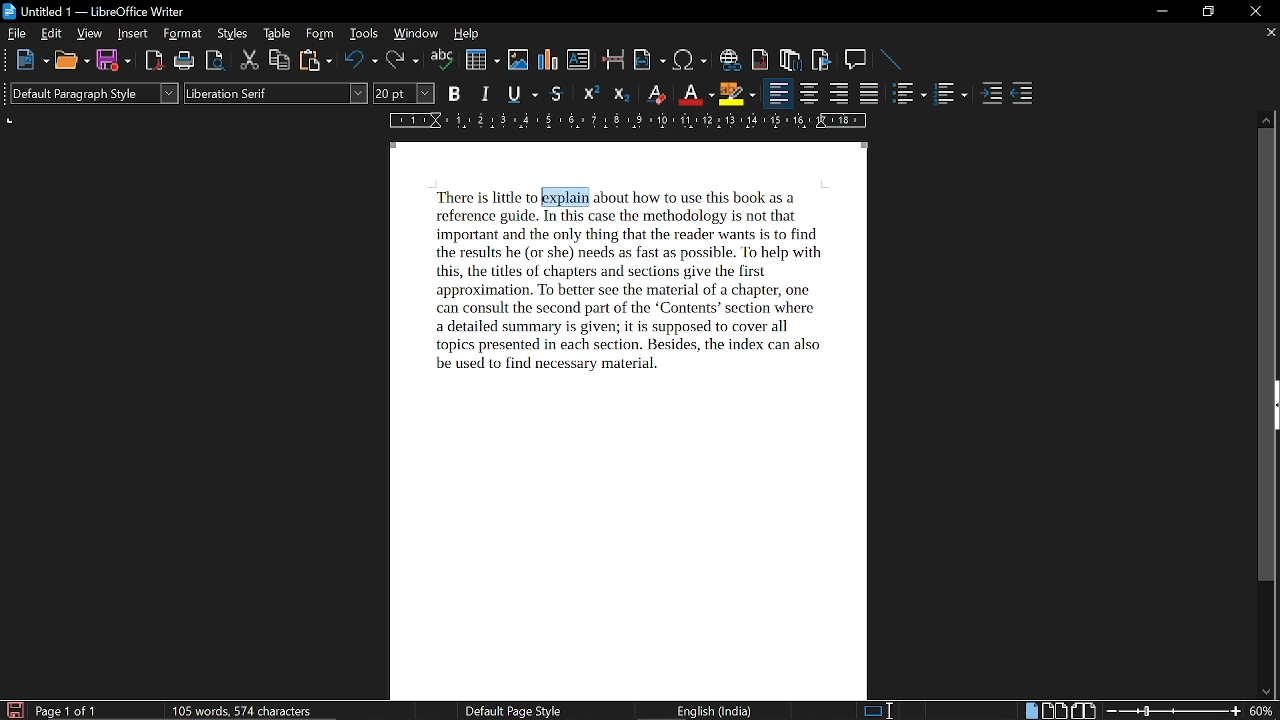 The width and height of the screenshot is (1280, 720). Describe the element at coordinates (275, 94) in the screenshot. I see `font style` at that location.